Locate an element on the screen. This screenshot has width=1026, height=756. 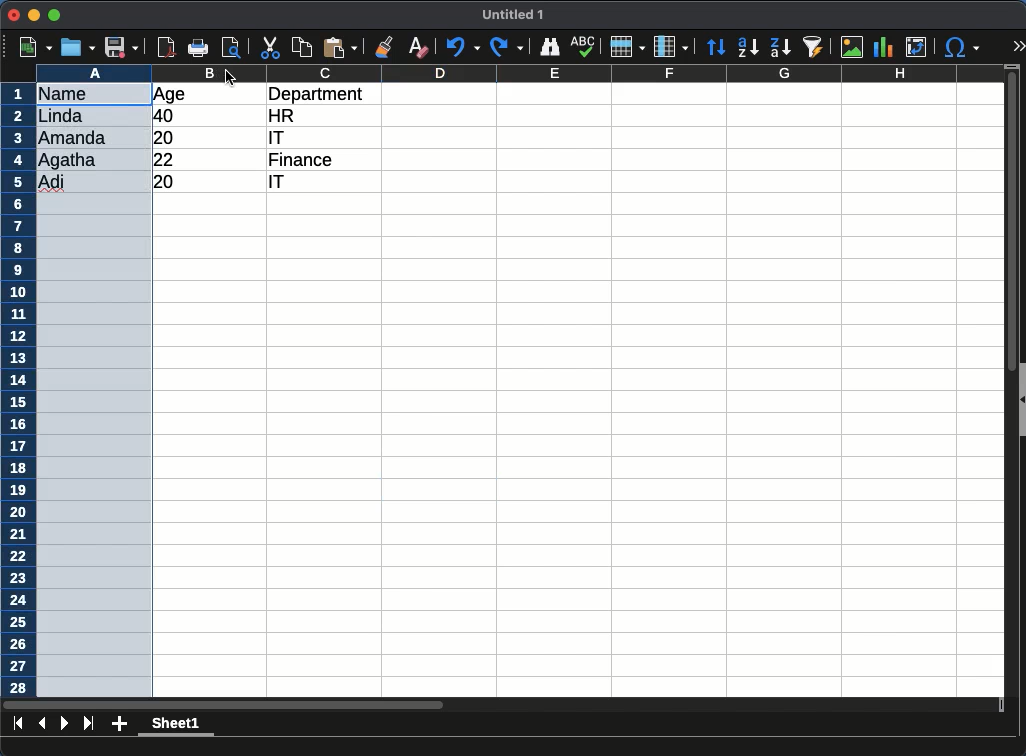
finance  is located at coordinates (303, 160).